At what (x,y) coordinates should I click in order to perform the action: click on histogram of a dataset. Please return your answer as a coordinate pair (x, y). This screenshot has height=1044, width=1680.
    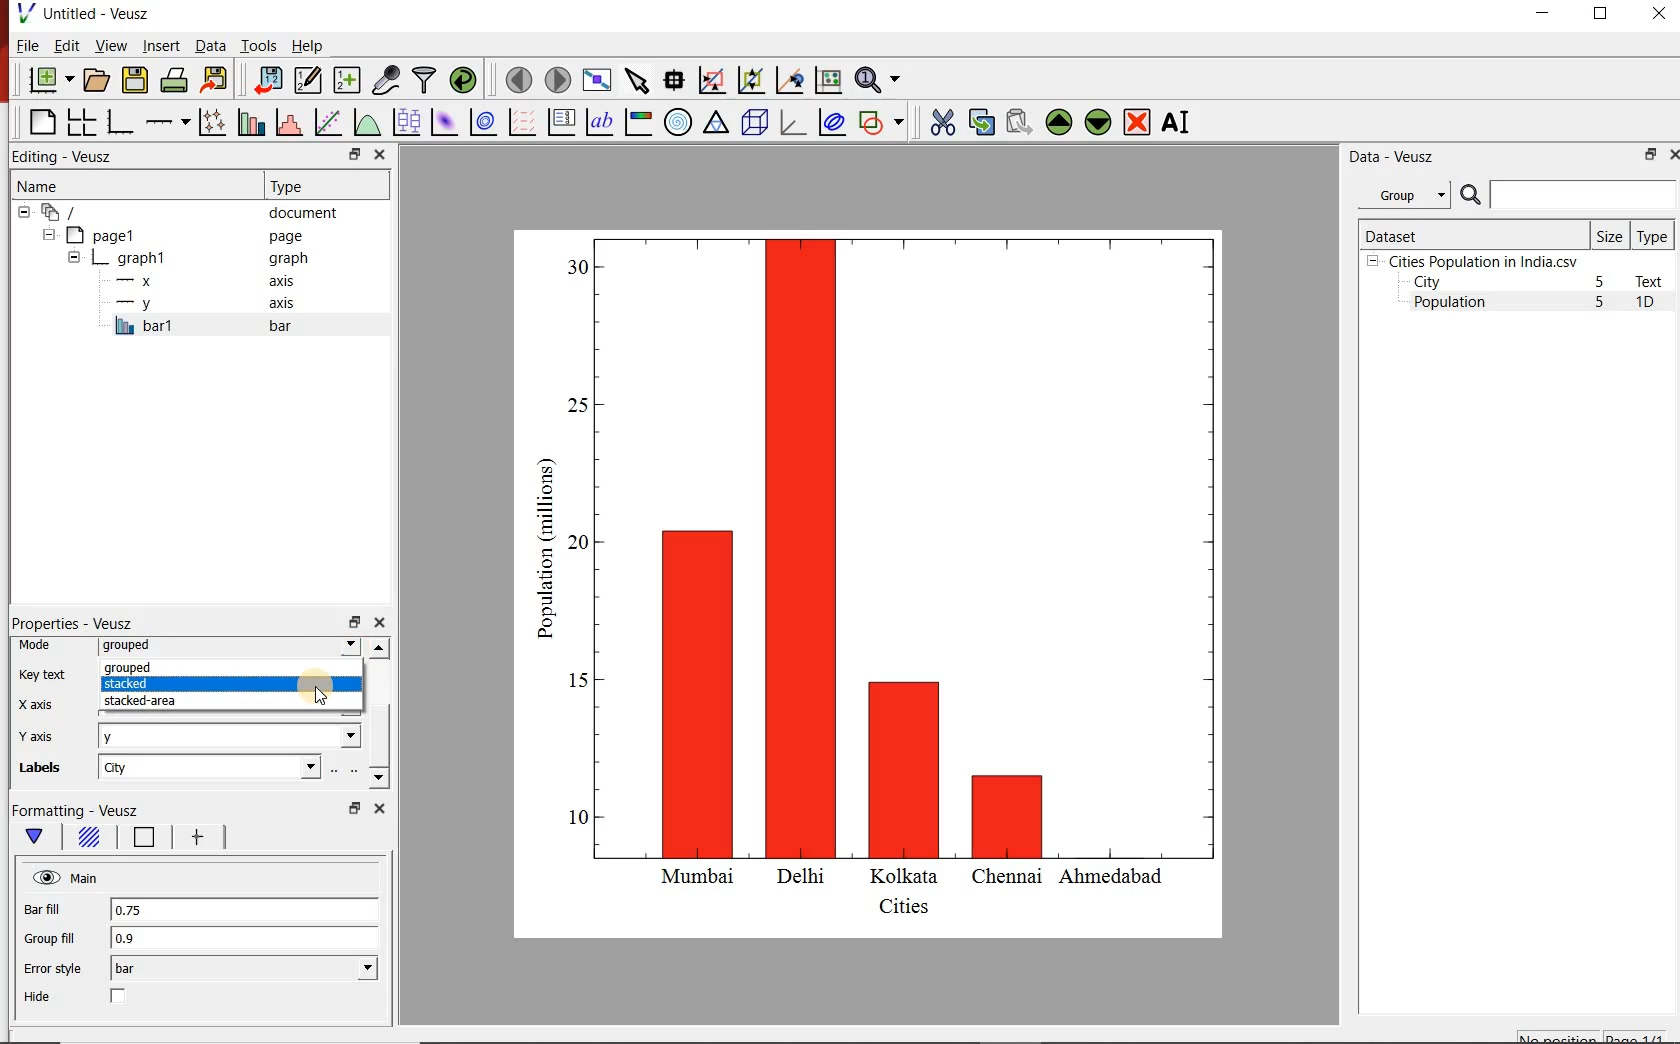
    Looking at the image, I should click on (286, 122).